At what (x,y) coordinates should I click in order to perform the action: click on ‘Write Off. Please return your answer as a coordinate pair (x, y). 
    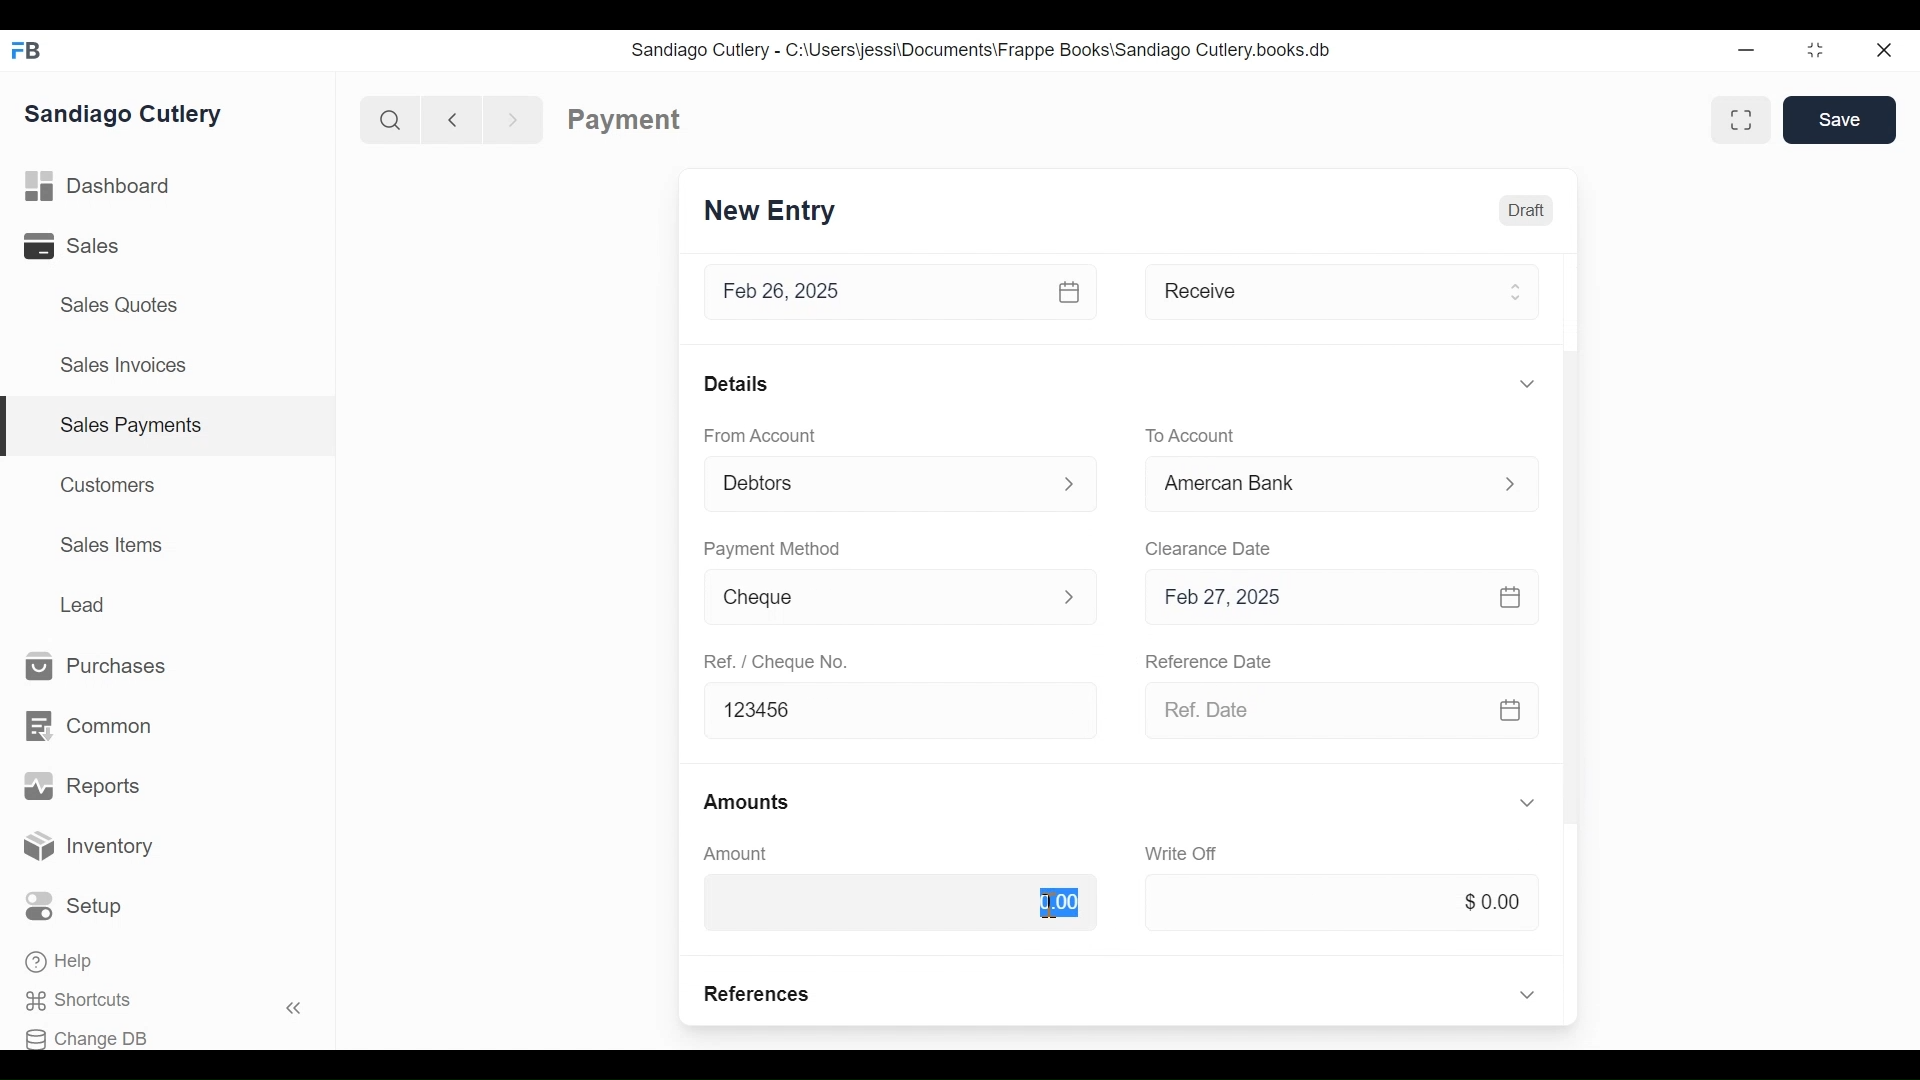
    Looking at the image, I should click on (1184, 853).